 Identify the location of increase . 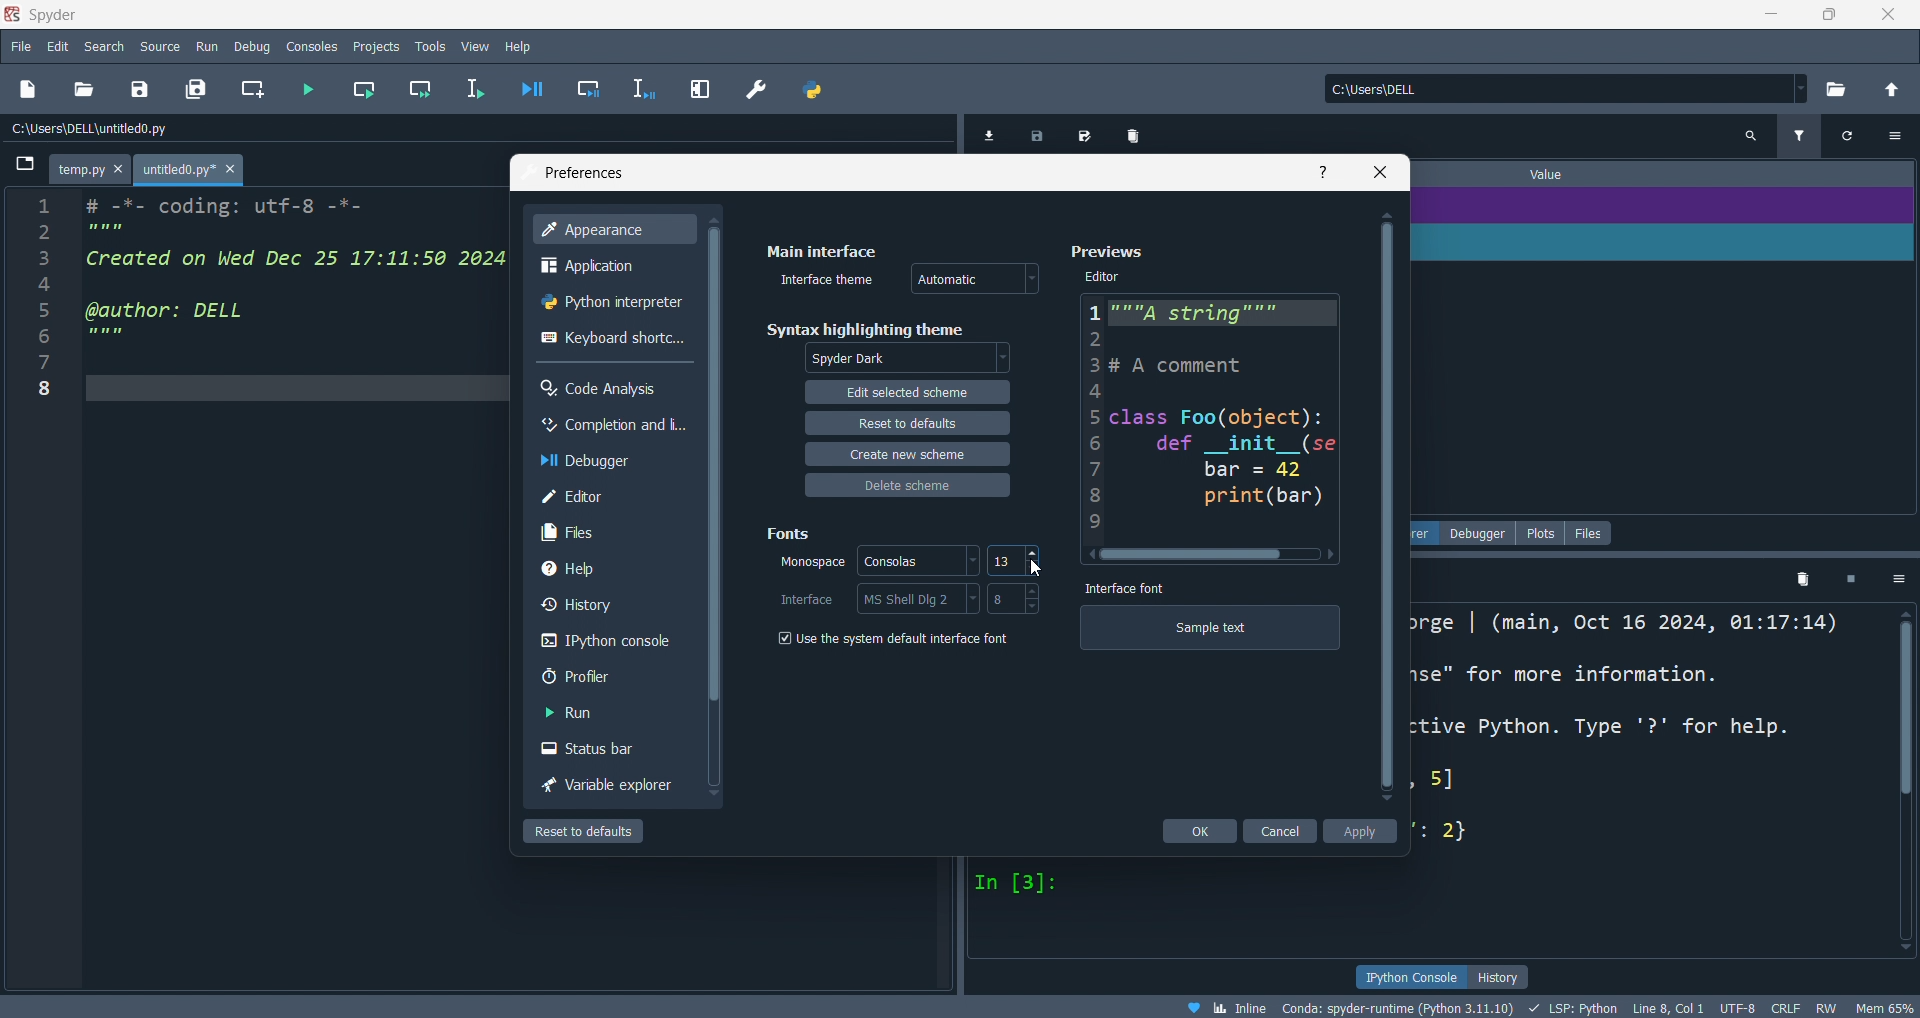
(1038, 589).